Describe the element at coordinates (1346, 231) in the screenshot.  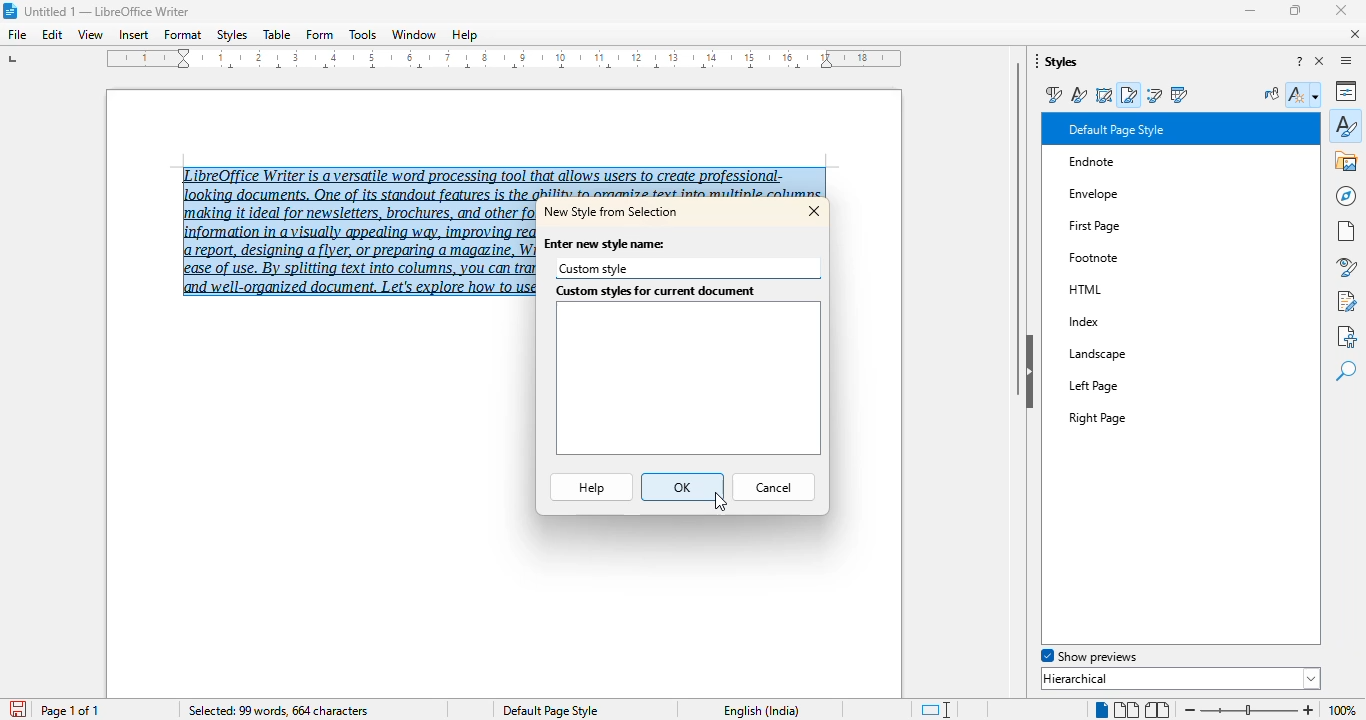
I see `page` at that location.